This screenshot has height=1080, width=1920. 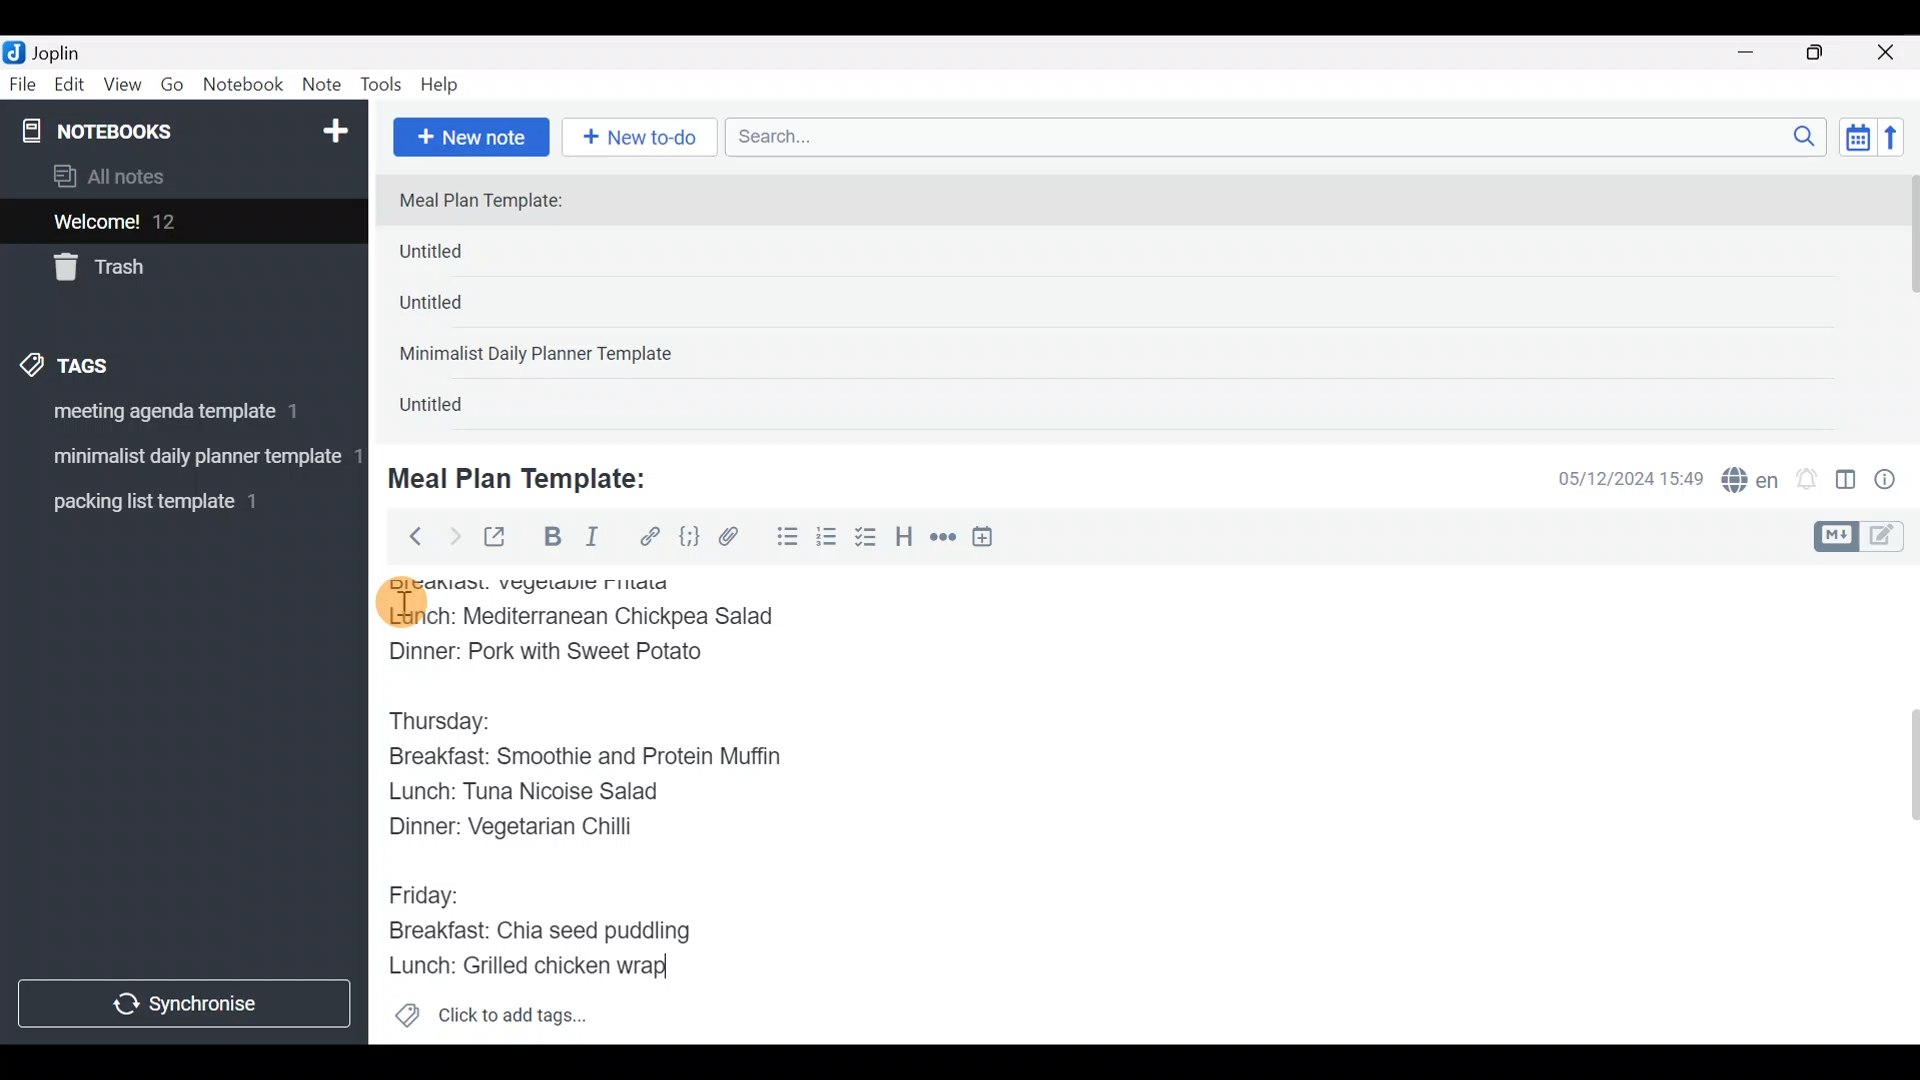 What do you see at coordinates (868, 539) in the screenshot?
I see `Checkbox` at bounding box center [868, 539].